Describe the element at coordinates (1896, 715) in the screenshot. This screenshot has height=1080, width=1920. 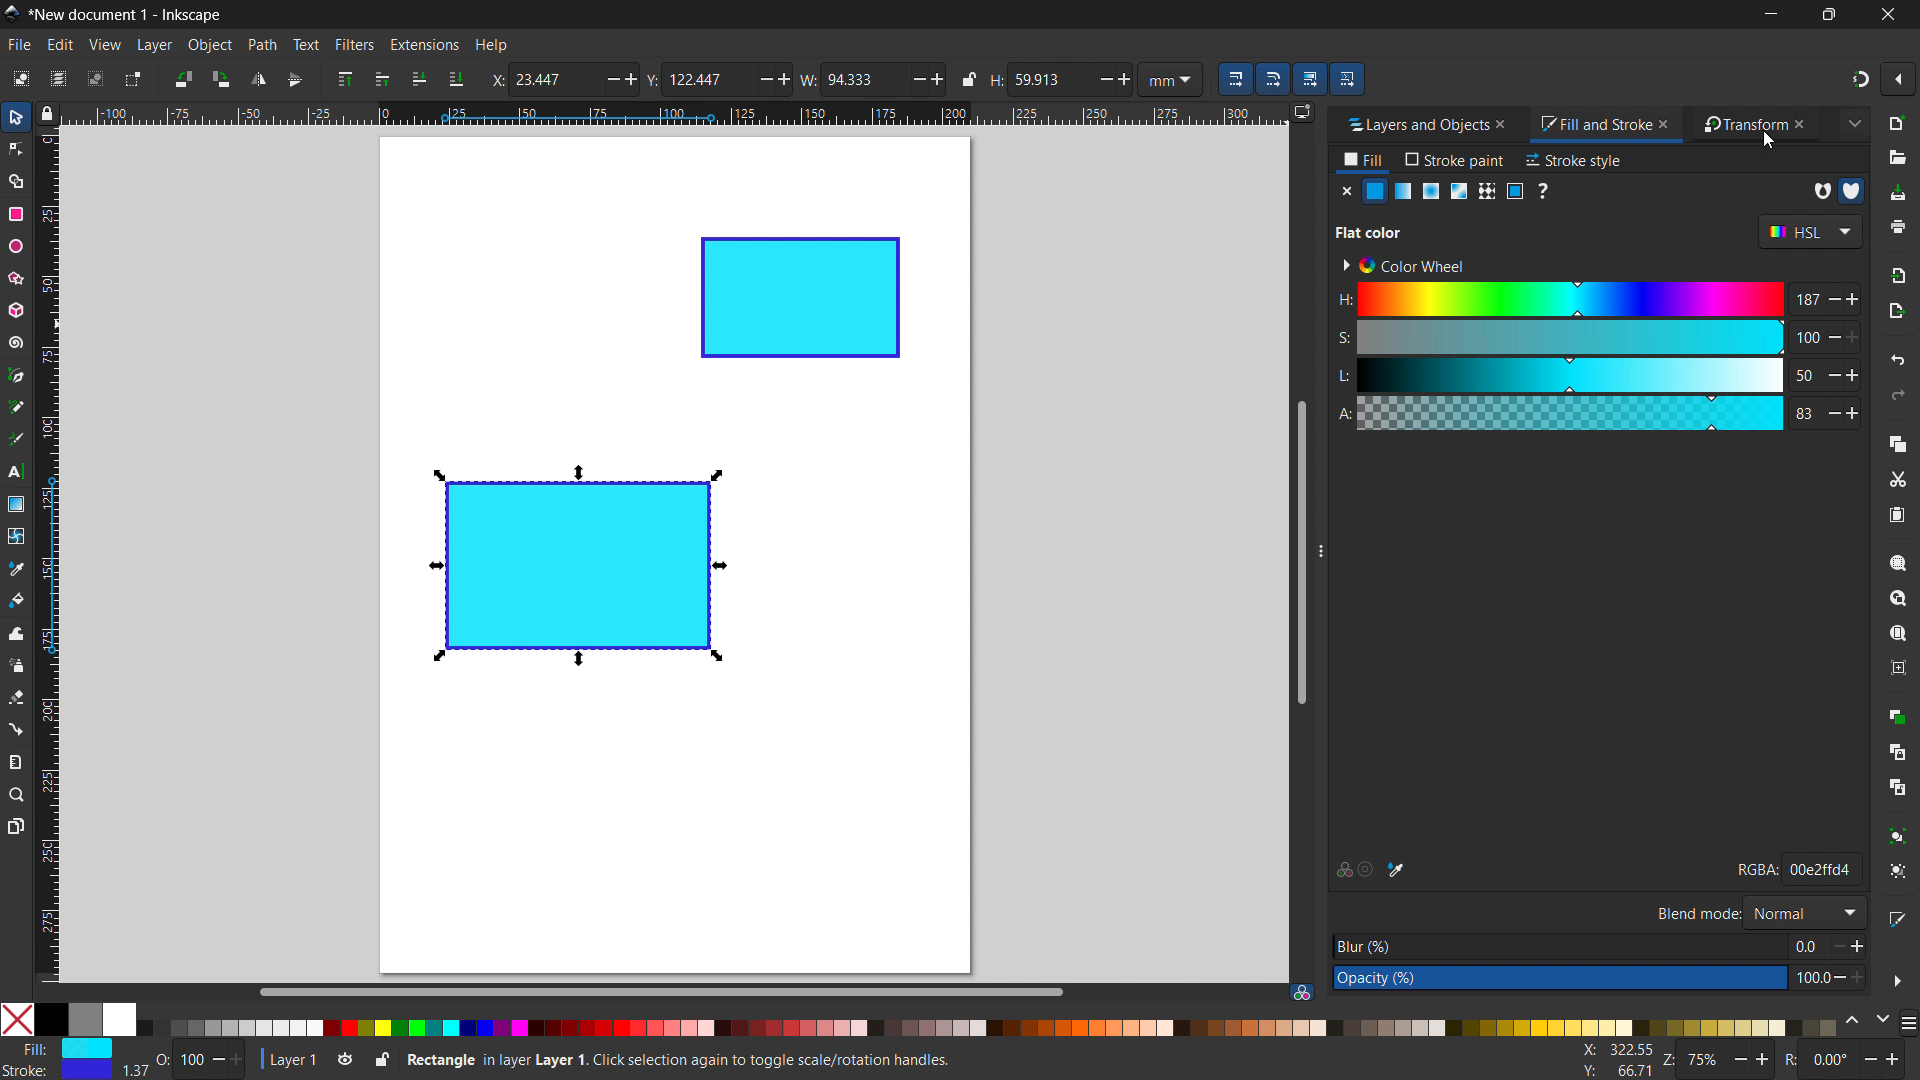
I see `duplicate` at that location.